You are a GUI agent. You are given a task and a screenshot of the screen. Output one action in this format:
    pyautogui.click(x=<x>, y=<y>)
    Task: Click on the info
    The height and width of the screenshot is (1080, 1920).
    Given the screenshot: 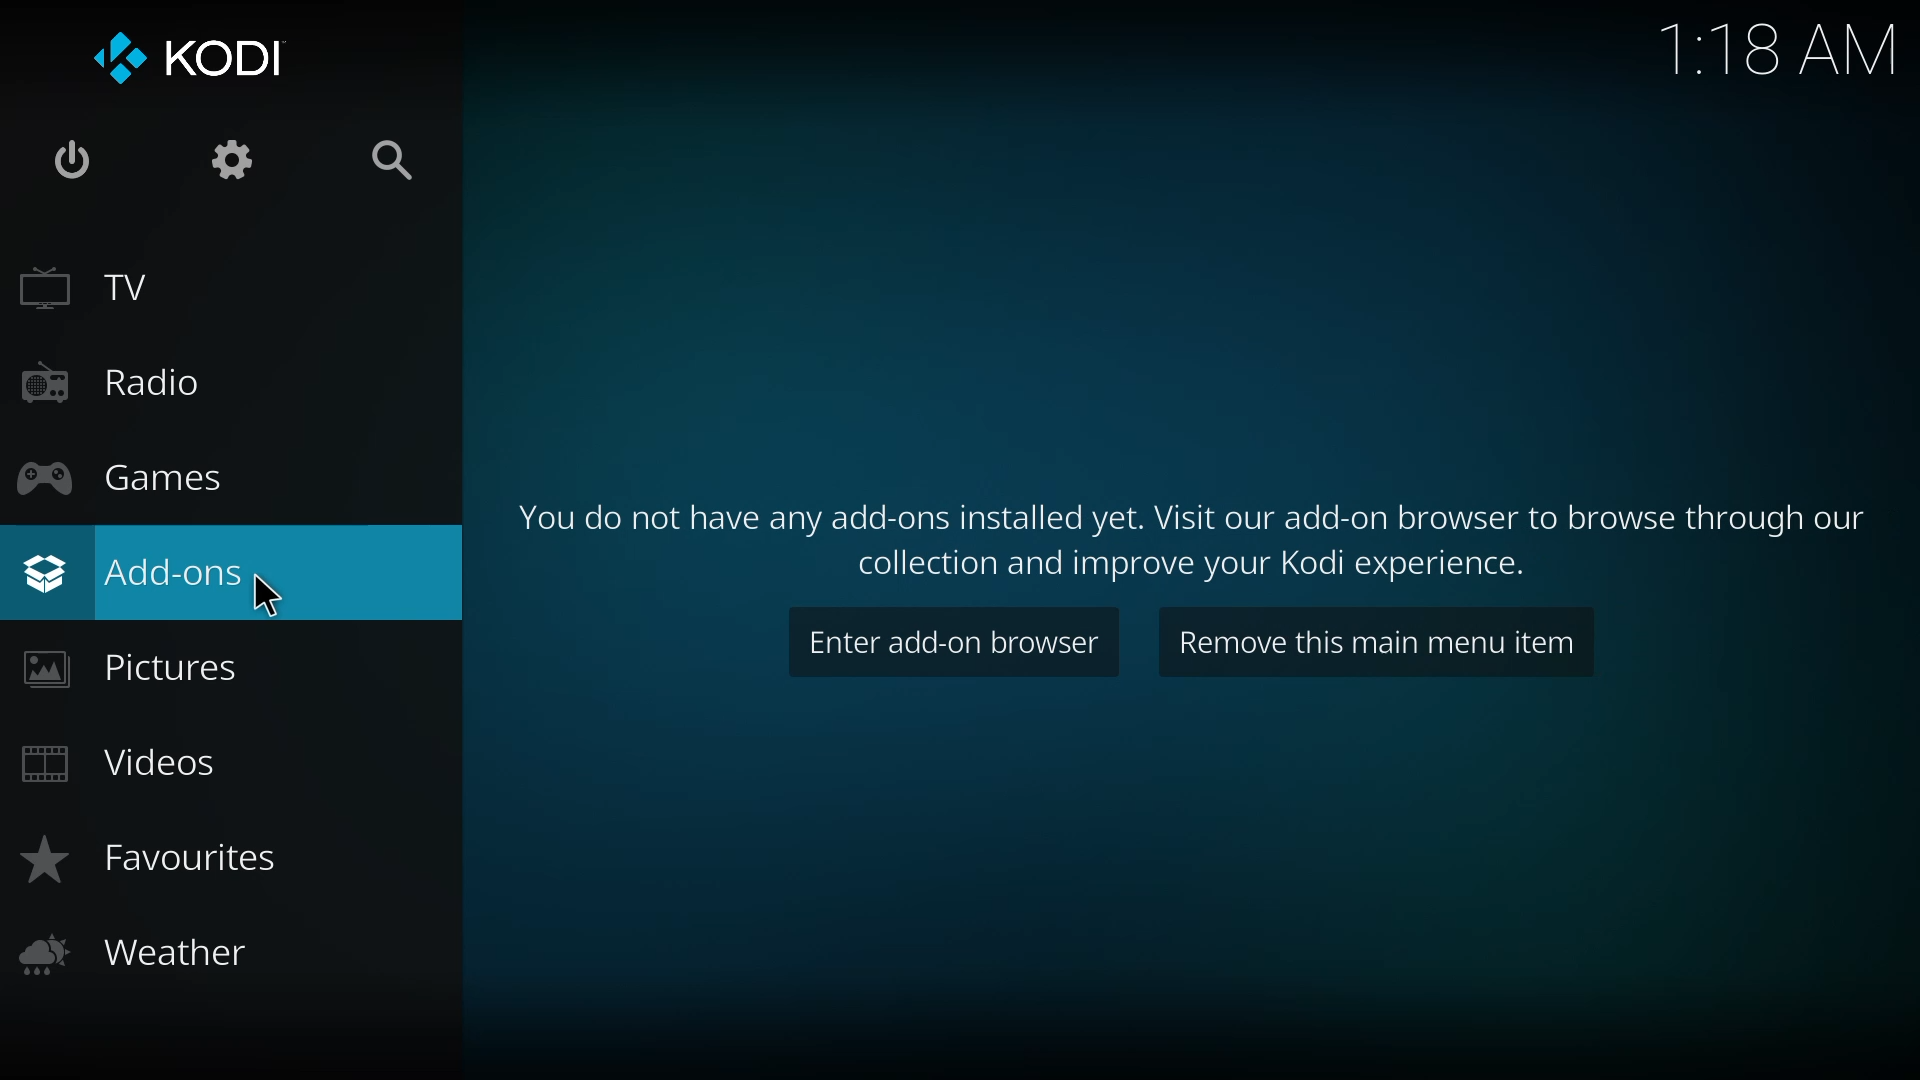 What is the action you would take?
    pyautogui.click(x=1192, y=532)
    